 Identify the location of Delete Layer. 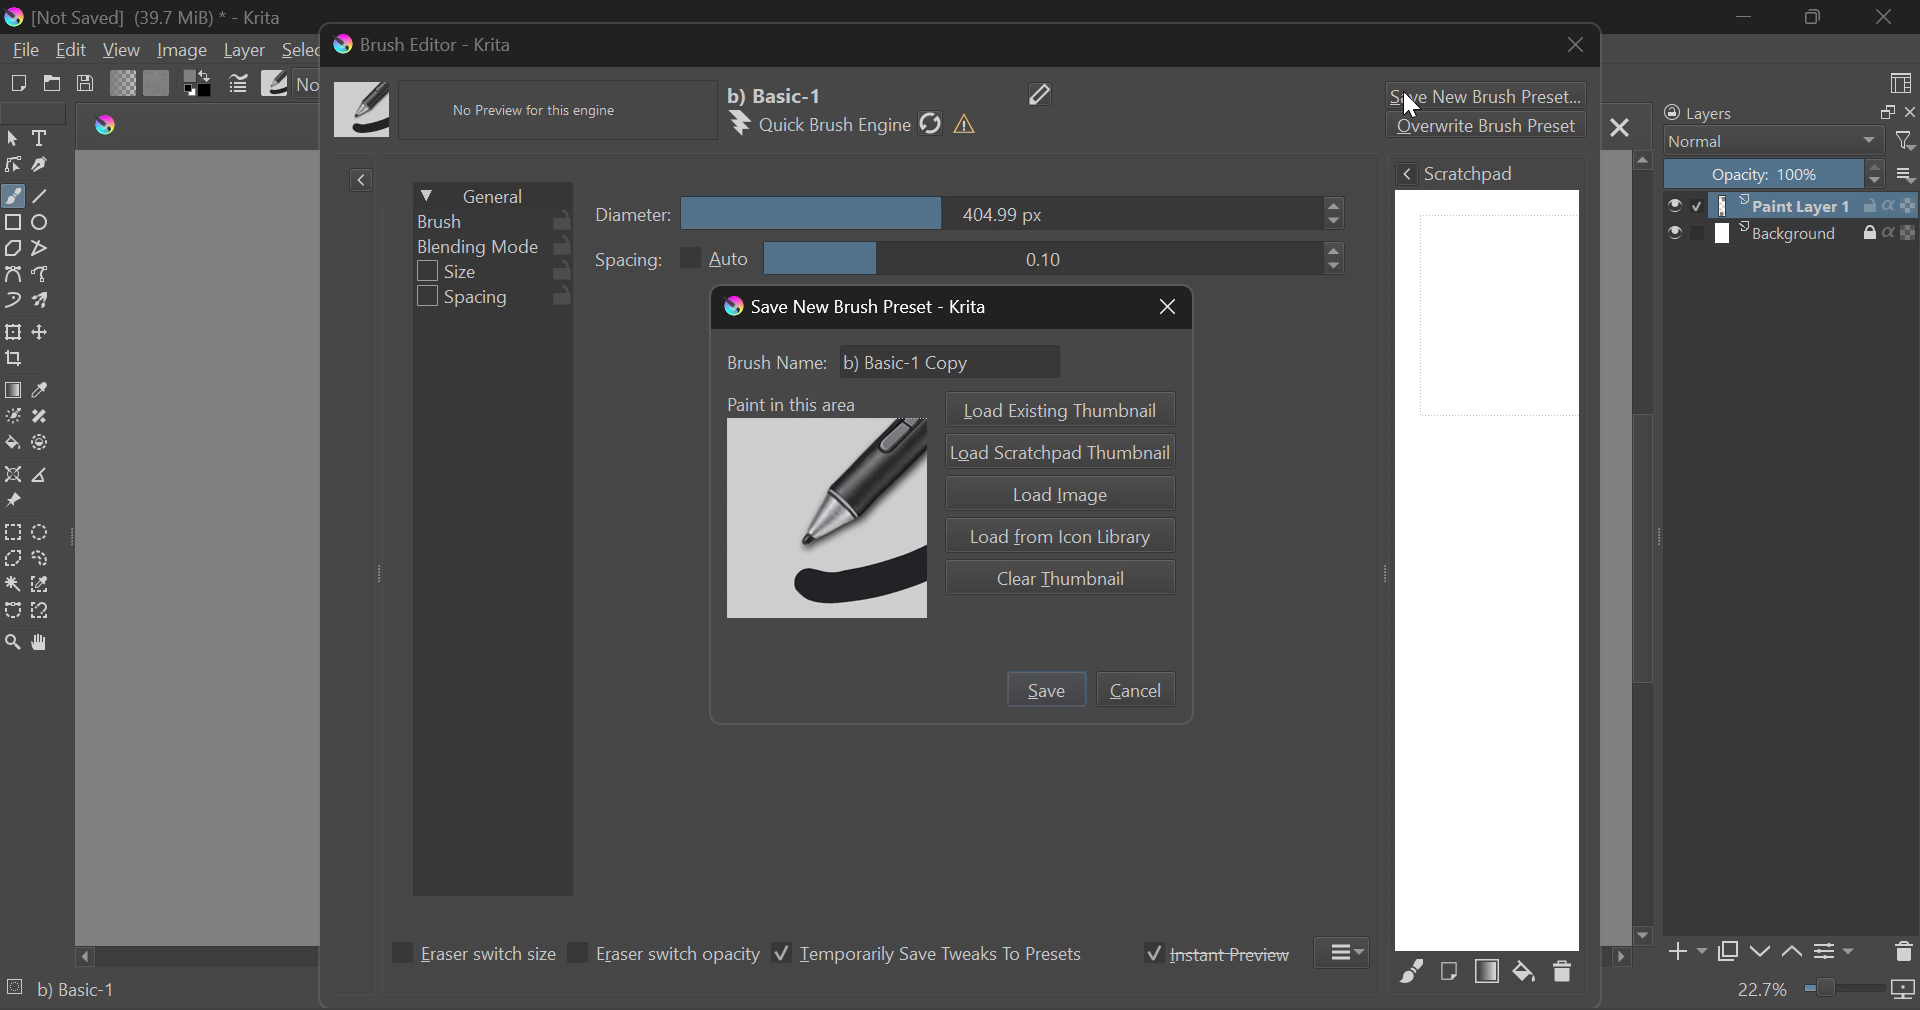
(1903, 950).